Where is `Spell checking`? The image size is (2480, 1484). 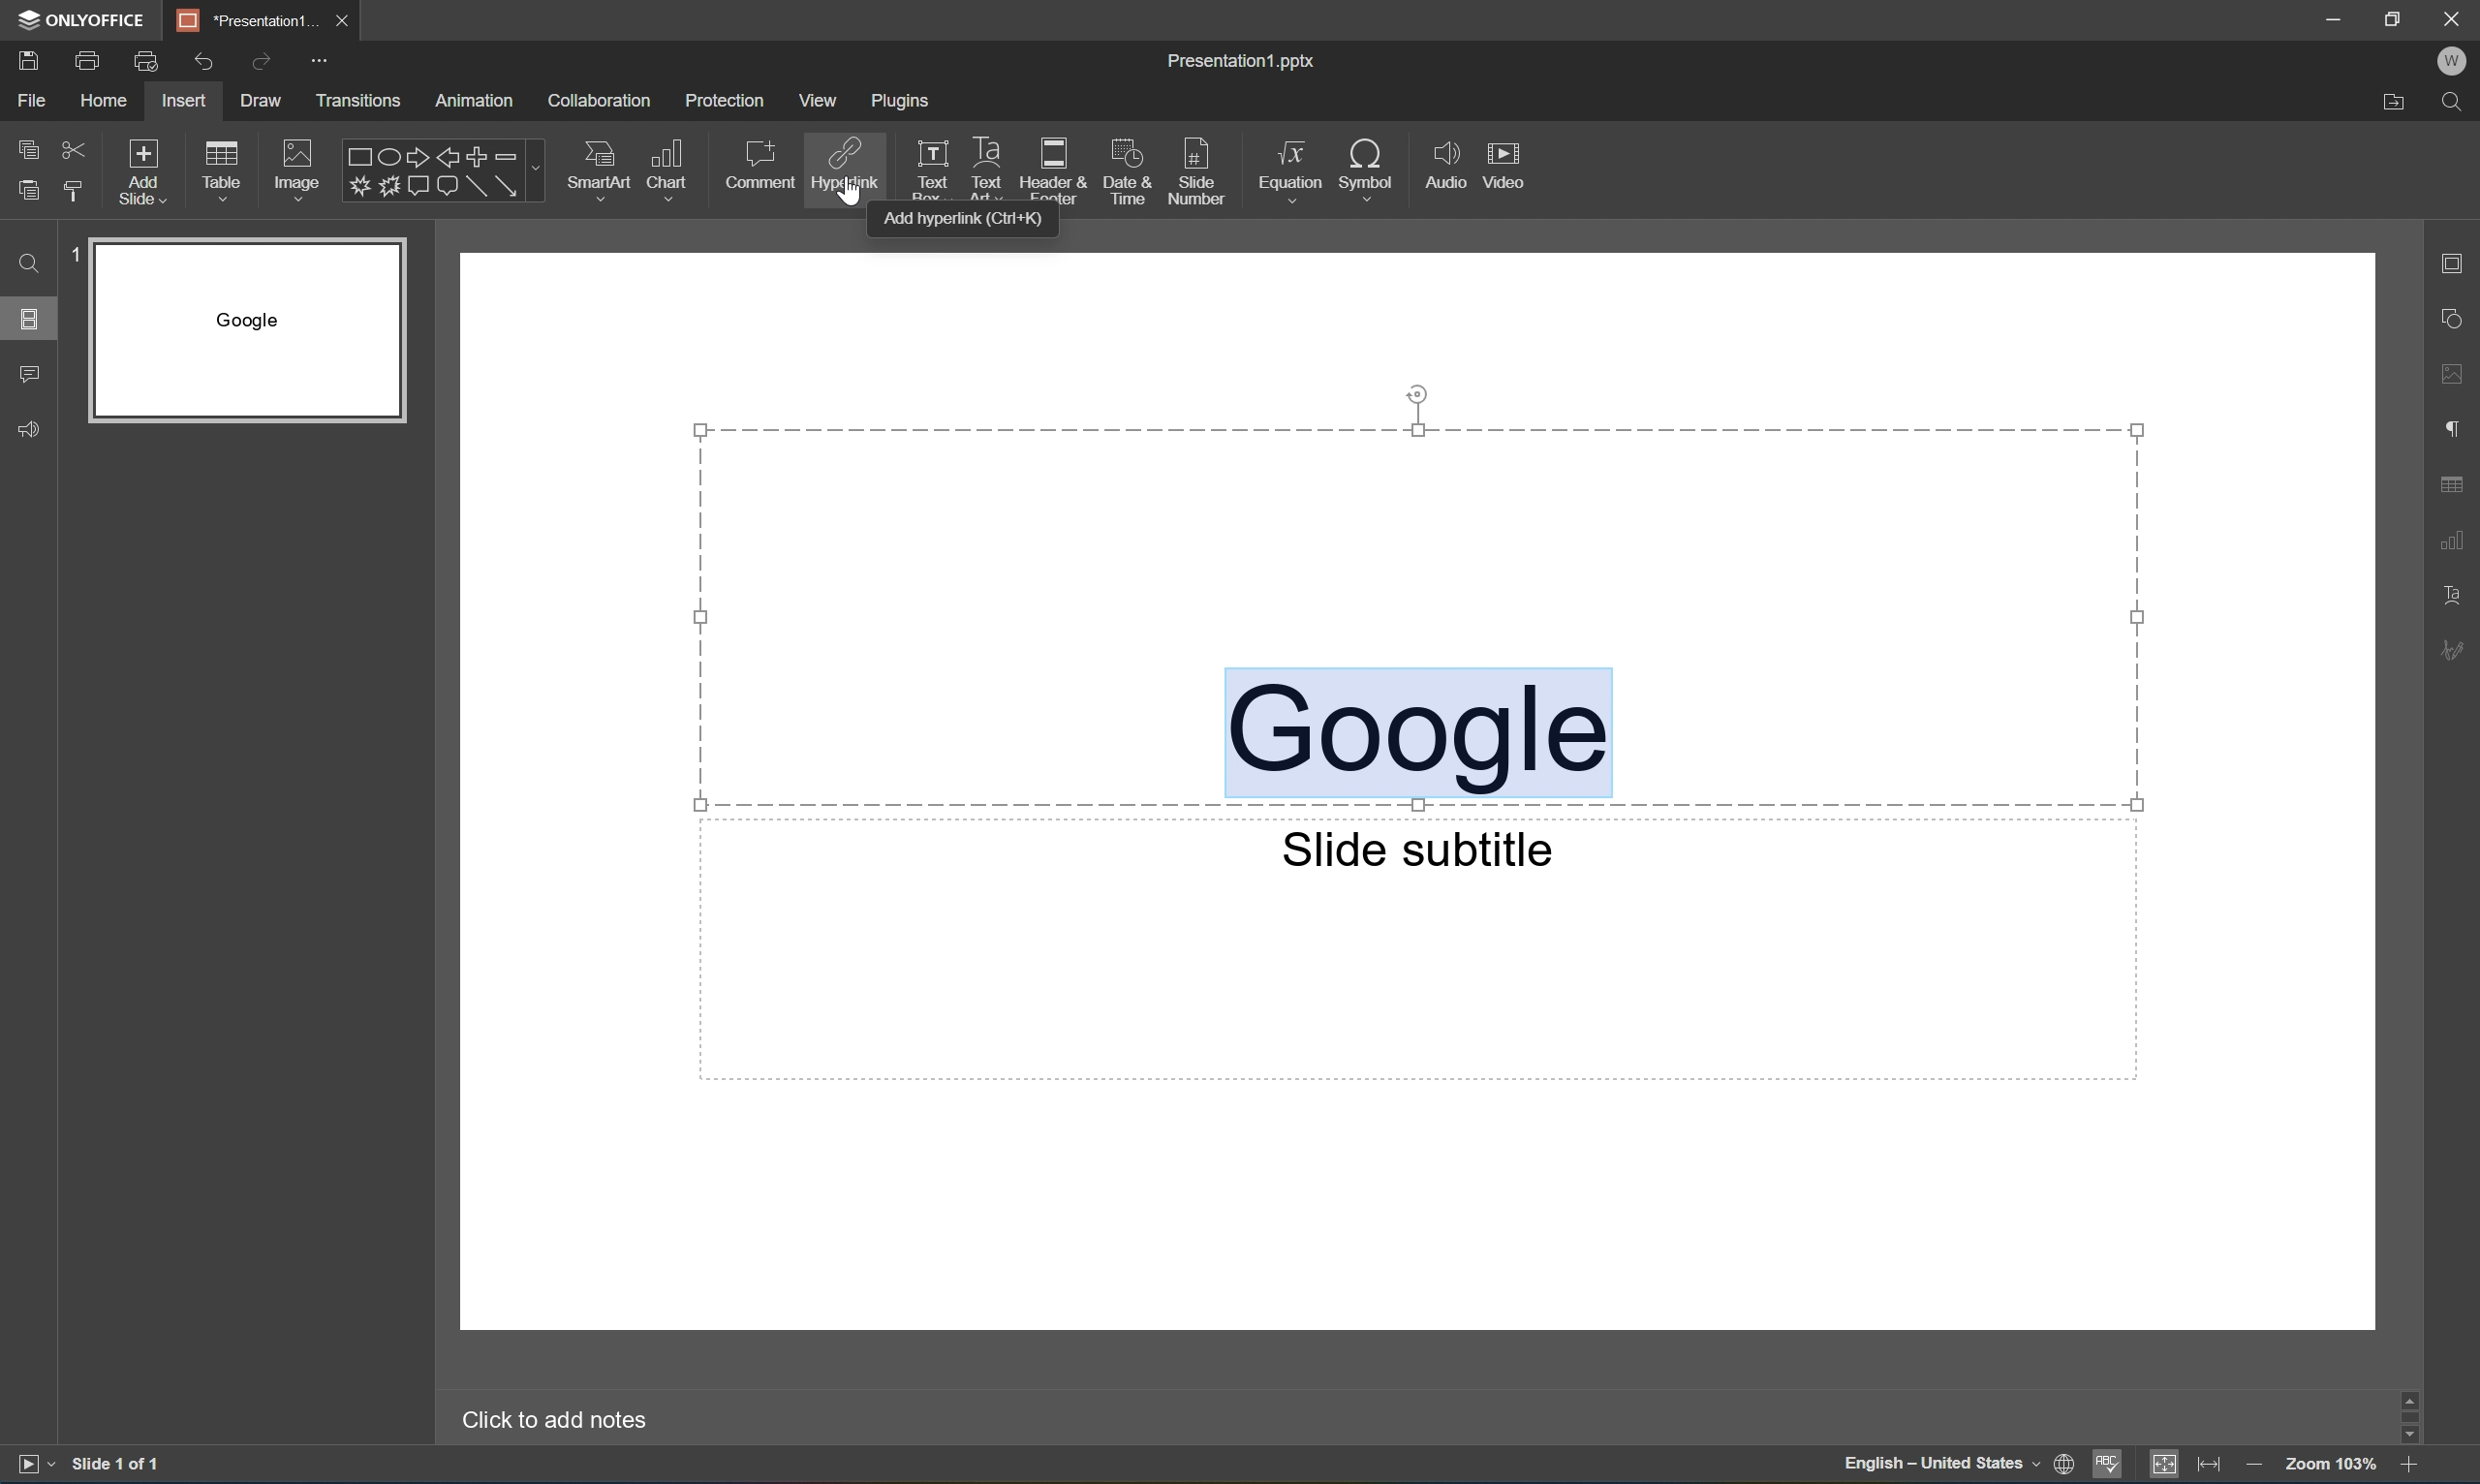
Spell checking is located at coordinates (2109, 1466).